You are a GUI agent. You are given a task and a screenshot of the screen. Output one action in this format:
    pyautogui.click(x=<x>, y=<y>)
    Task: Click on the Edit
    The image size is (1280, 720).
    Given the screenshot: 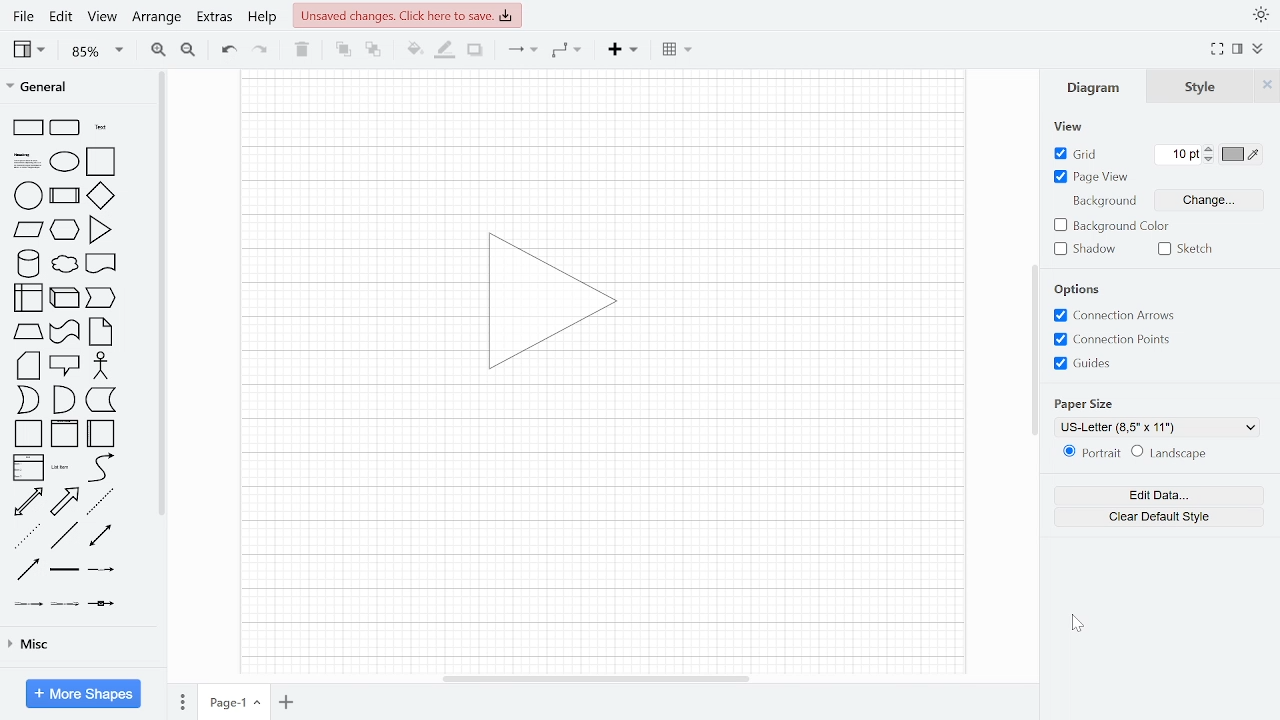 What is the action you would take?
    pyautogui.click(x=62, y=17)
    